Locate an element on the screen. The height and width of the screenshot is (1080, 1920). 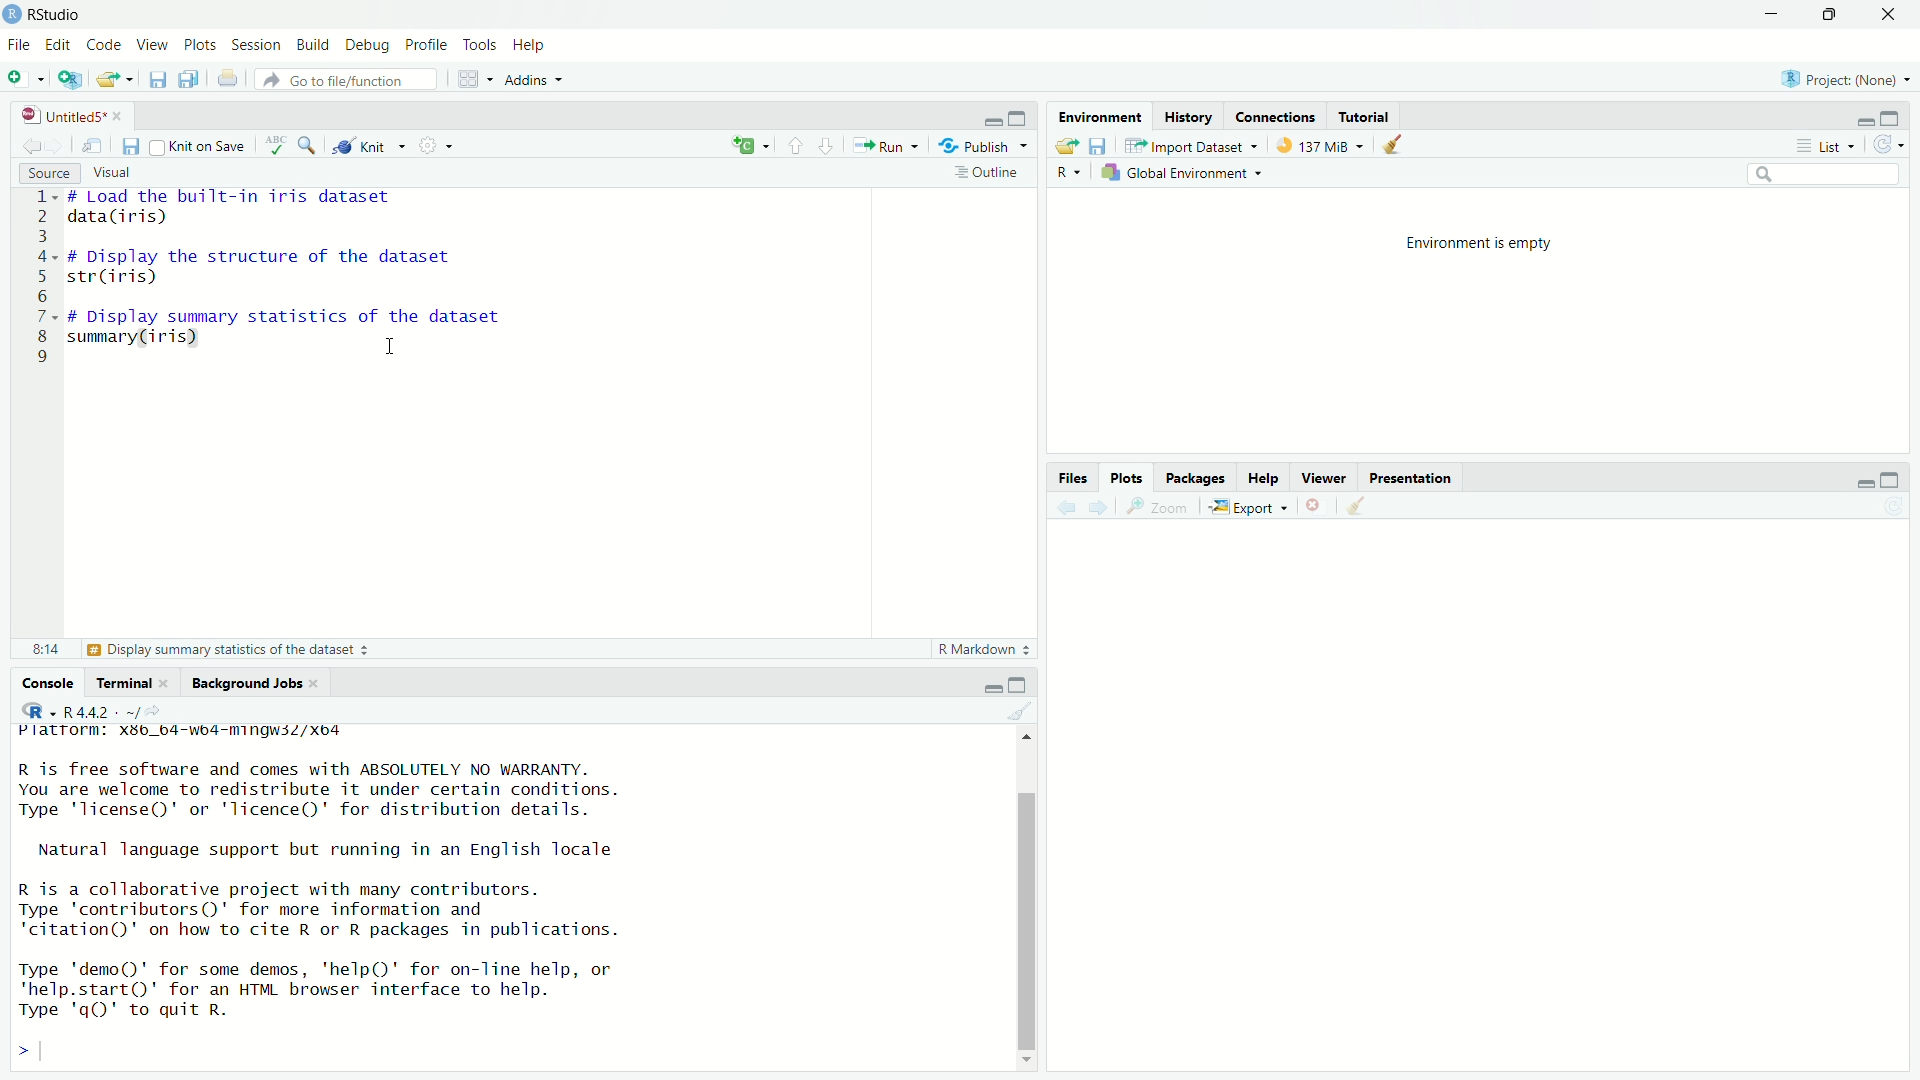
Minimize is located at coordinates (1773, 14).